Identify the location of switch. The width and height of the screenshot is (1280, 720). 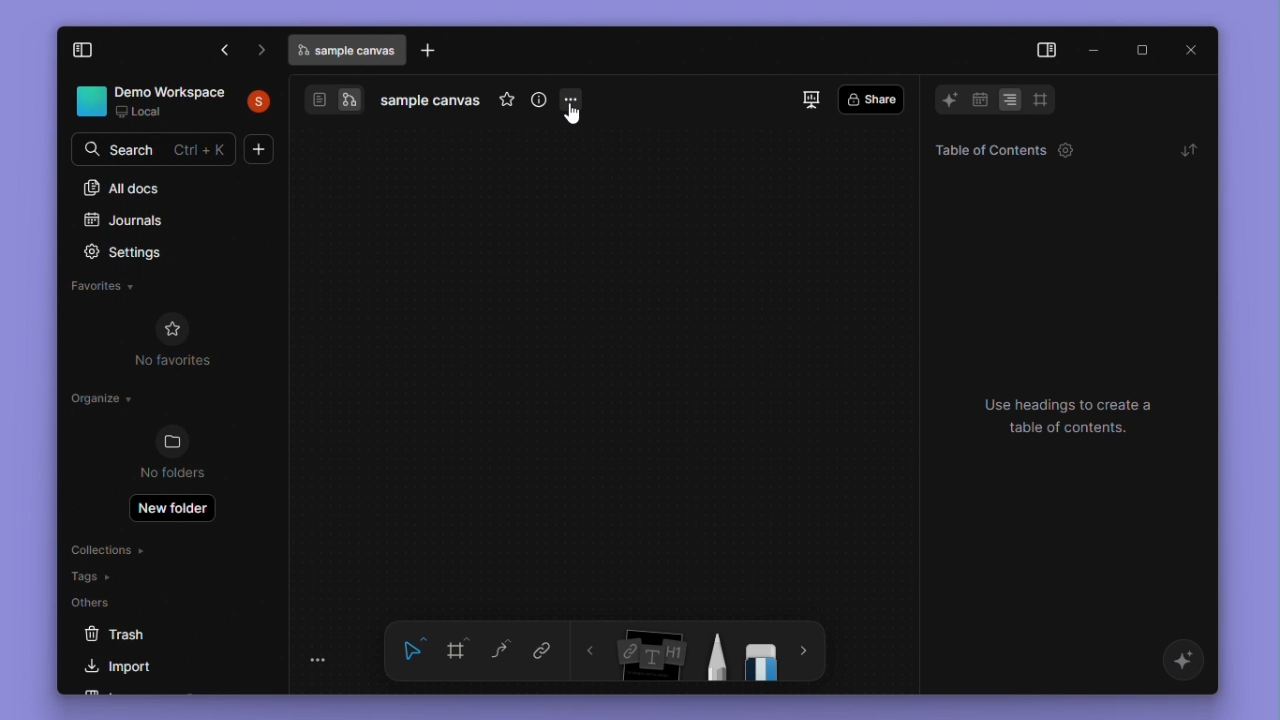
(335, 100).